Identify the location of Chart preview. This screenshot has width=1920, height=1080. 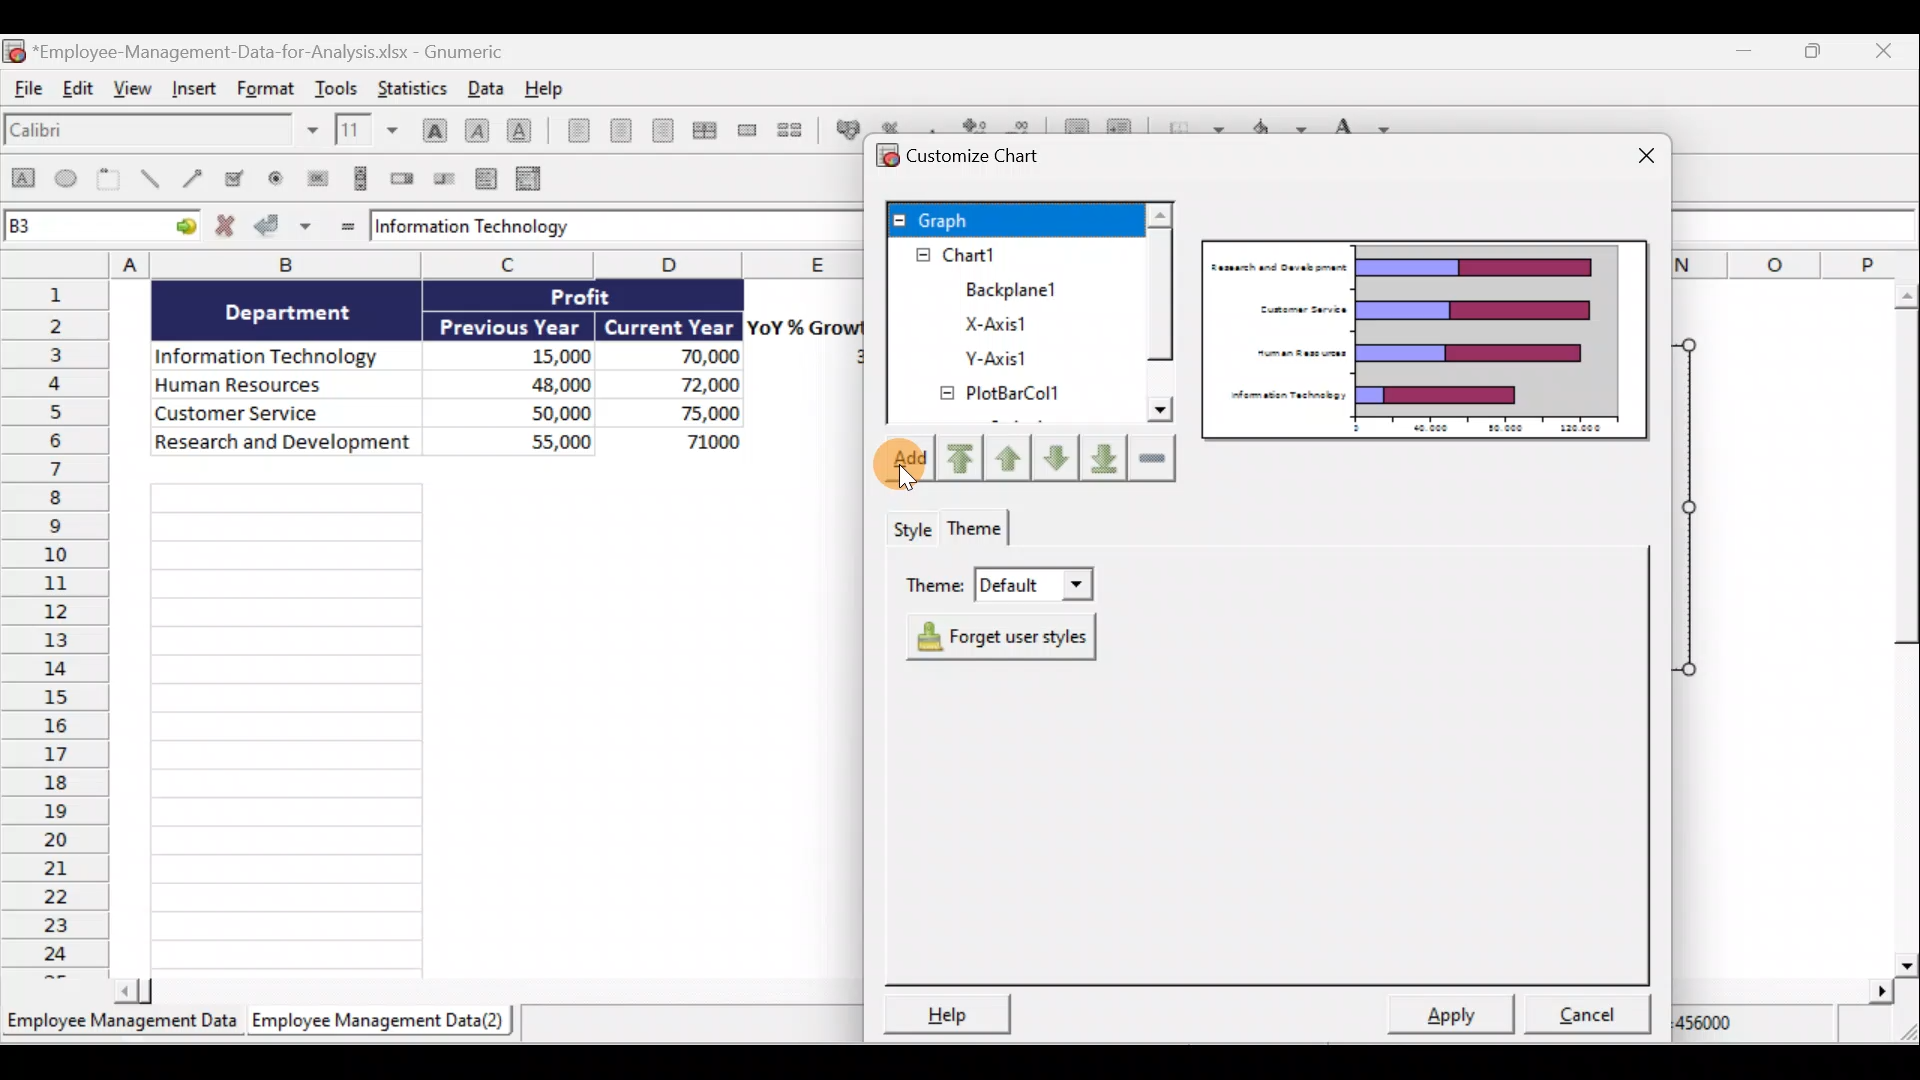
(1427, 341).